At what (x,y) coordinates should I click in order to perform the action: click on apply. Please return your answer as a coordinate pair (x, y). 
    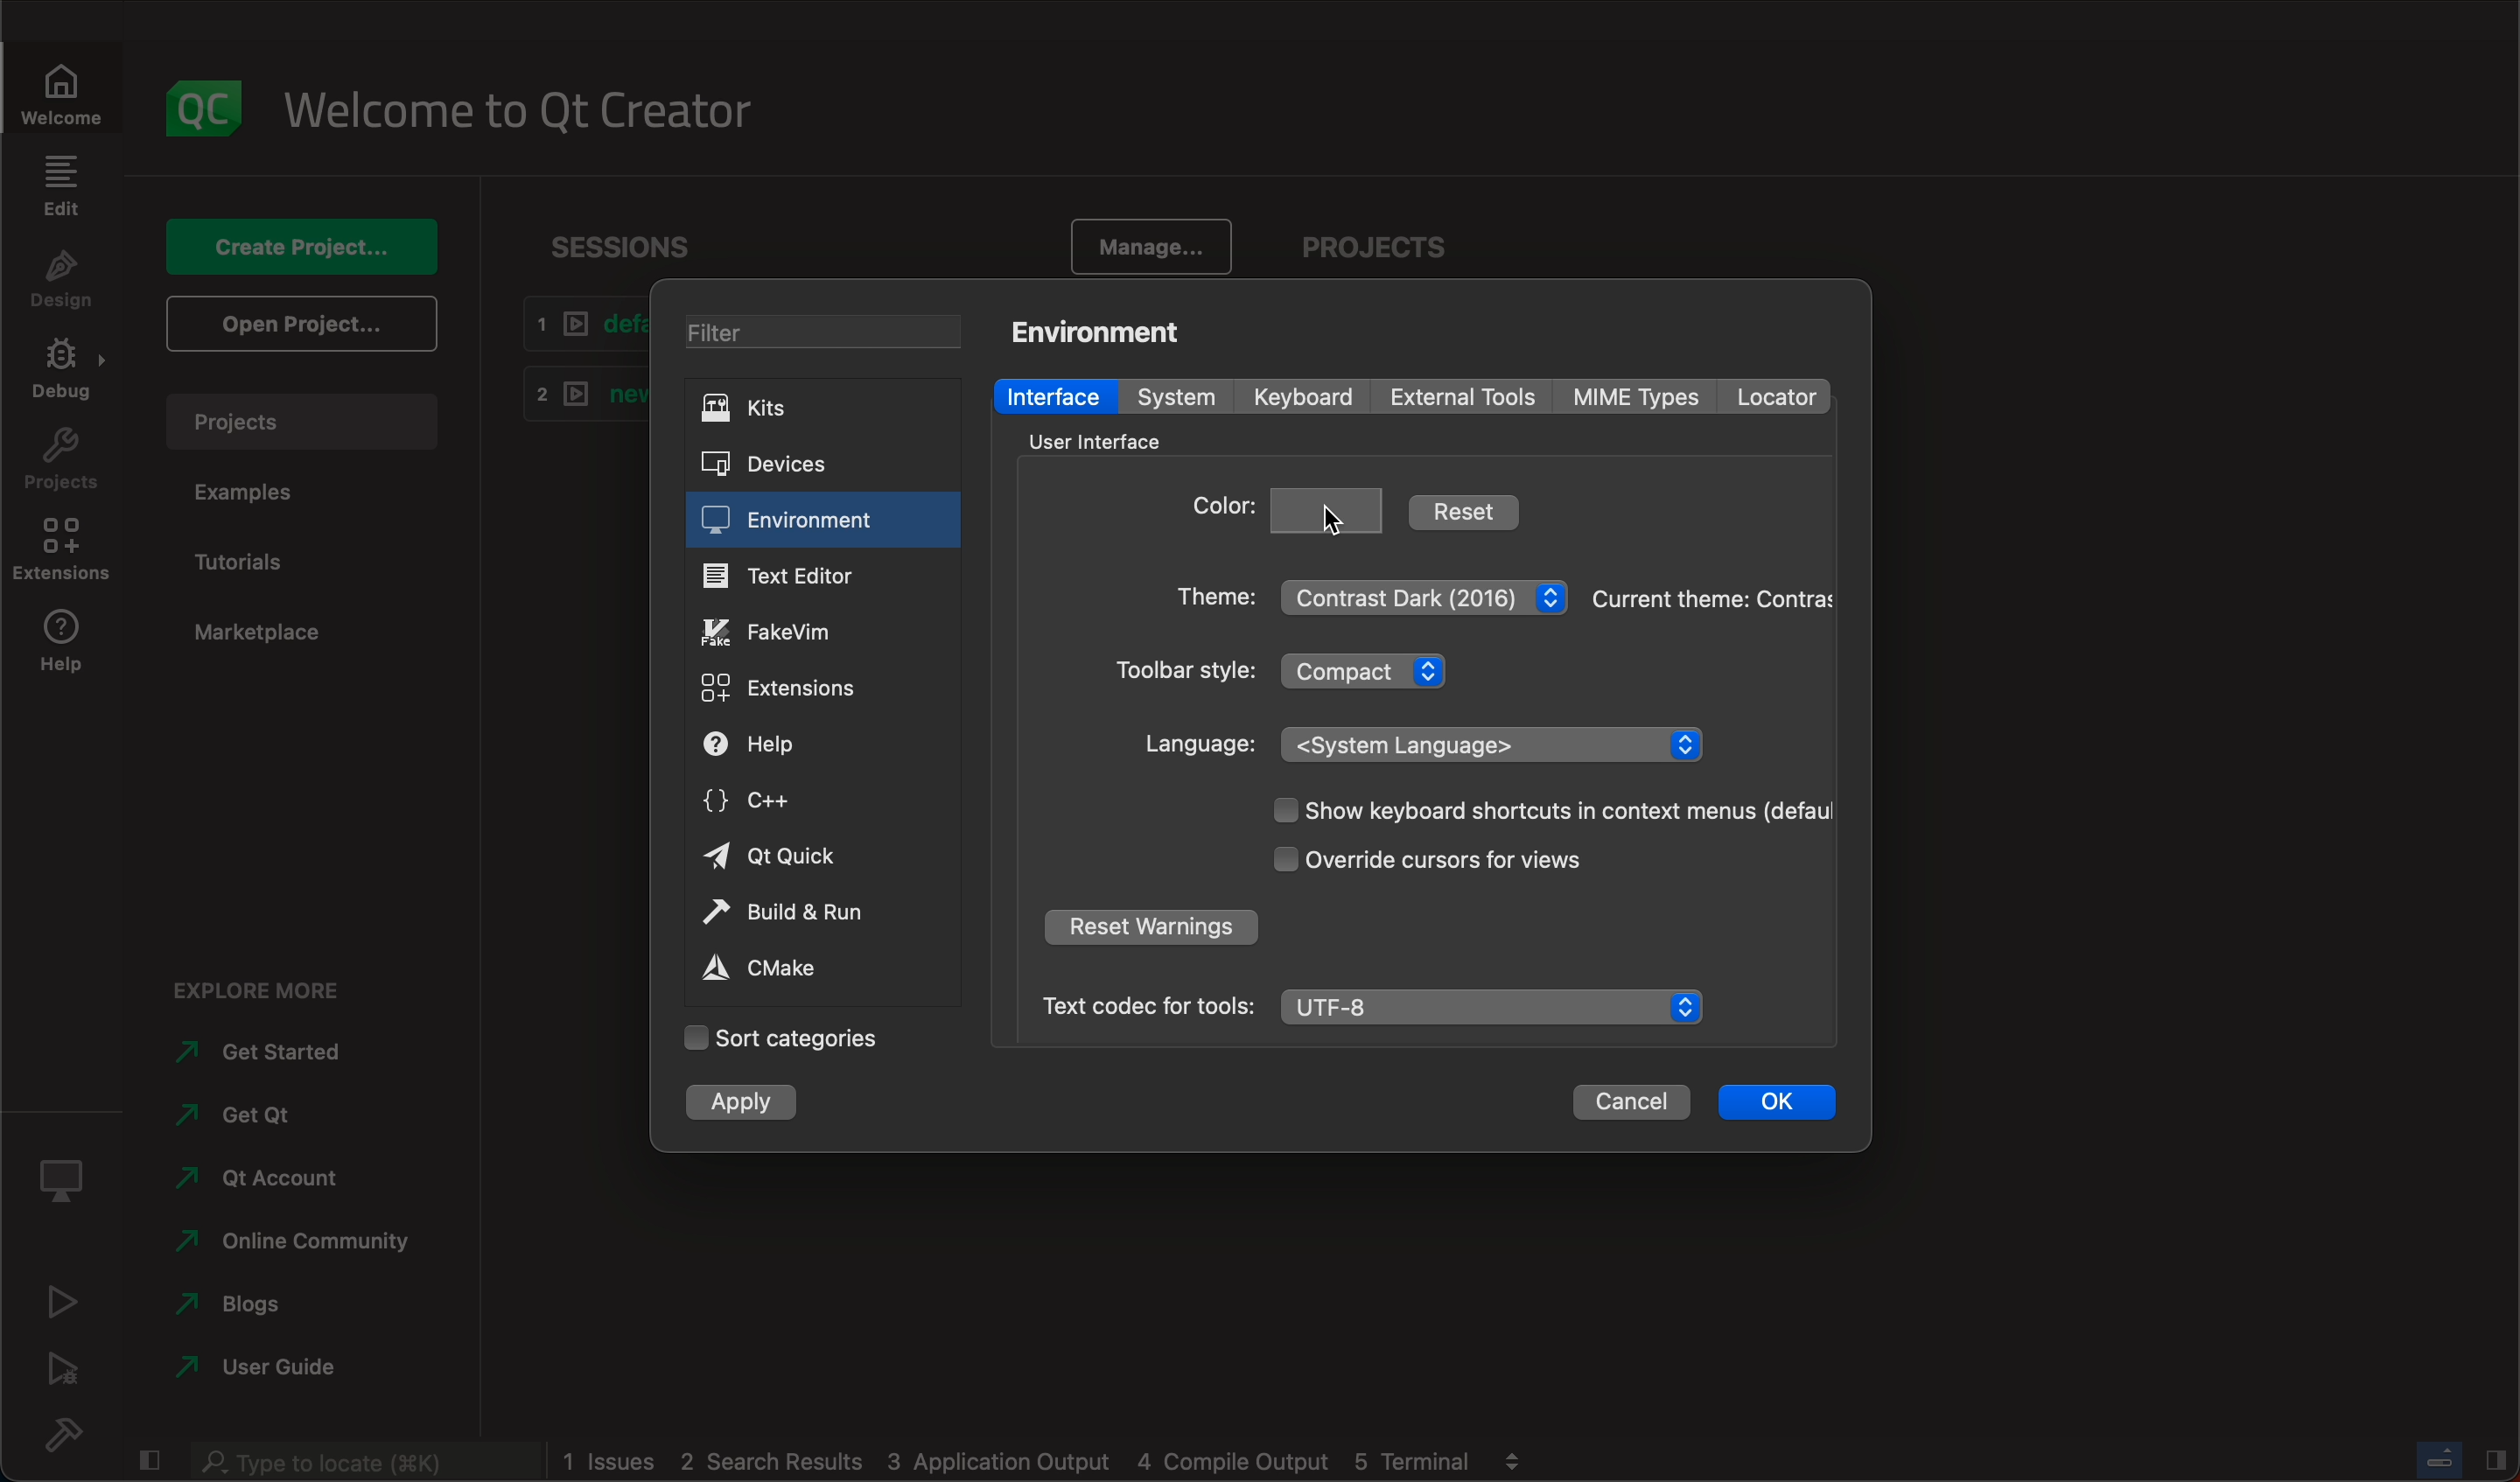
    Looking at the image, I should click on (750, 1101).